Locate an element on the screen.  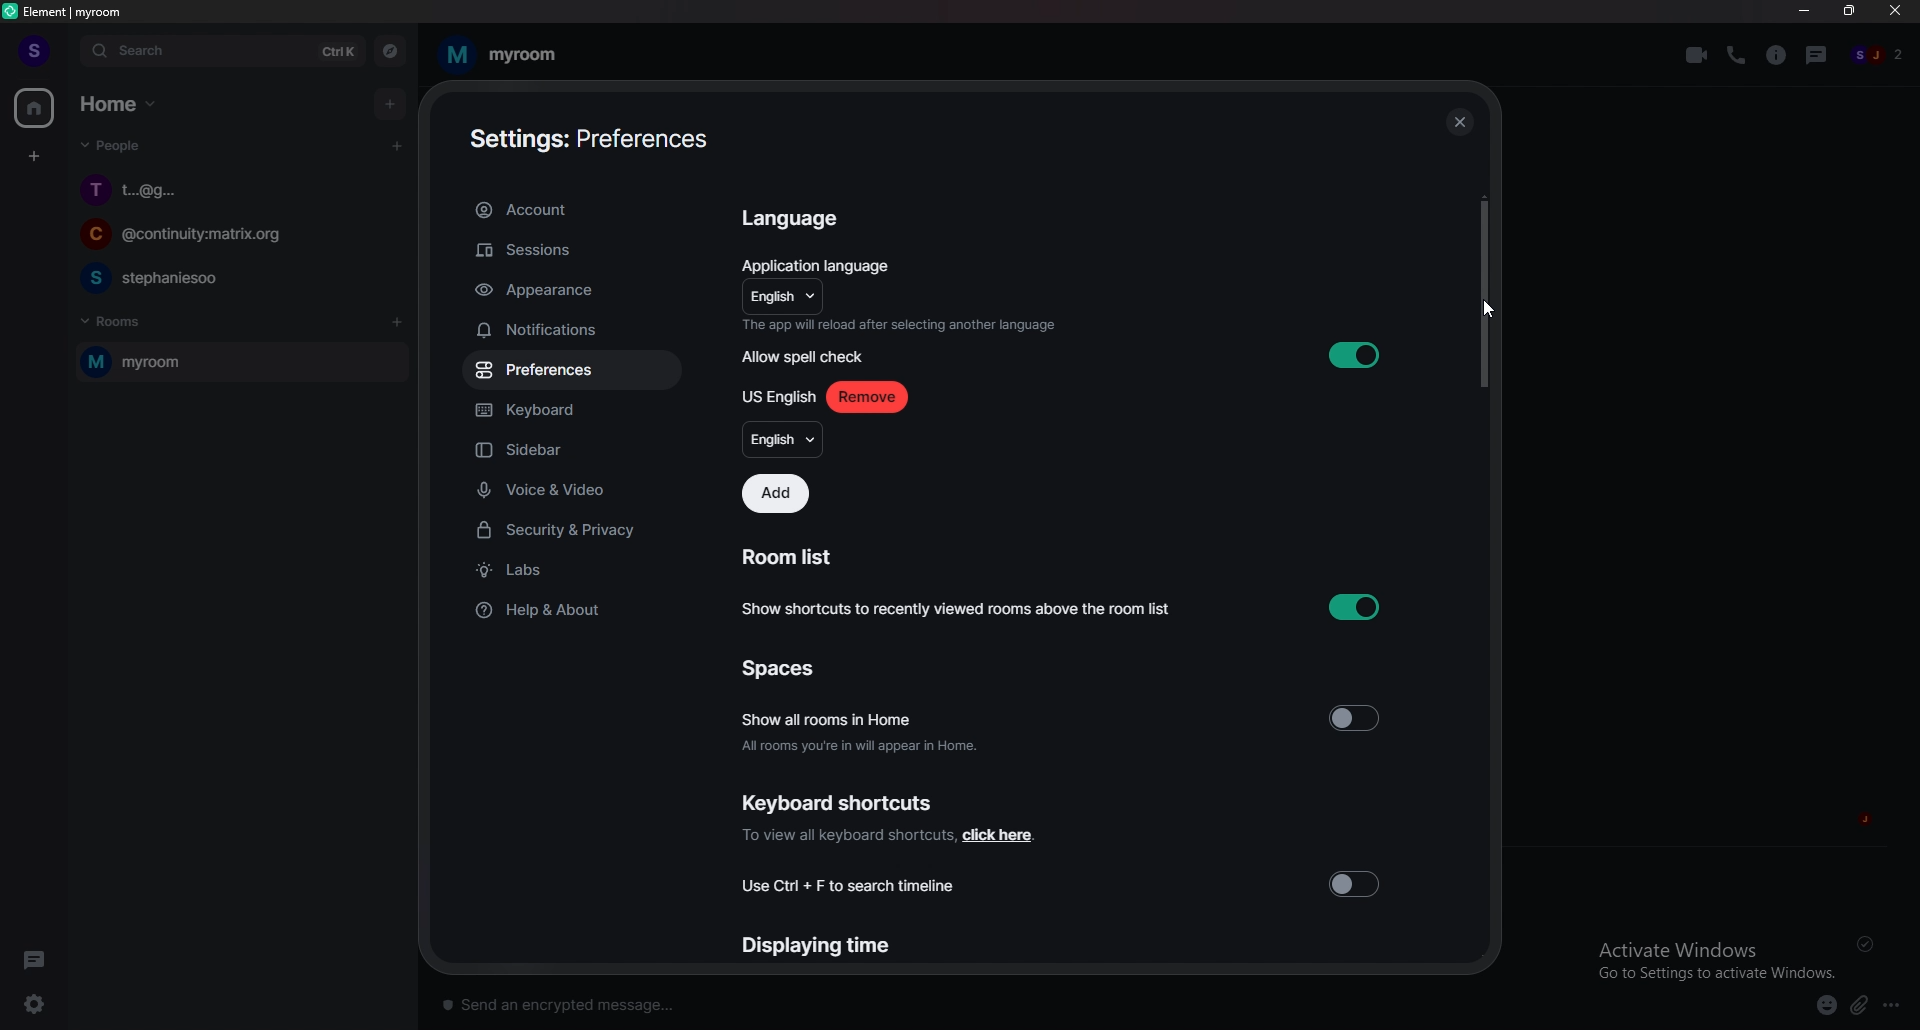
show all rooms in home is located at coordinates (861, 729).